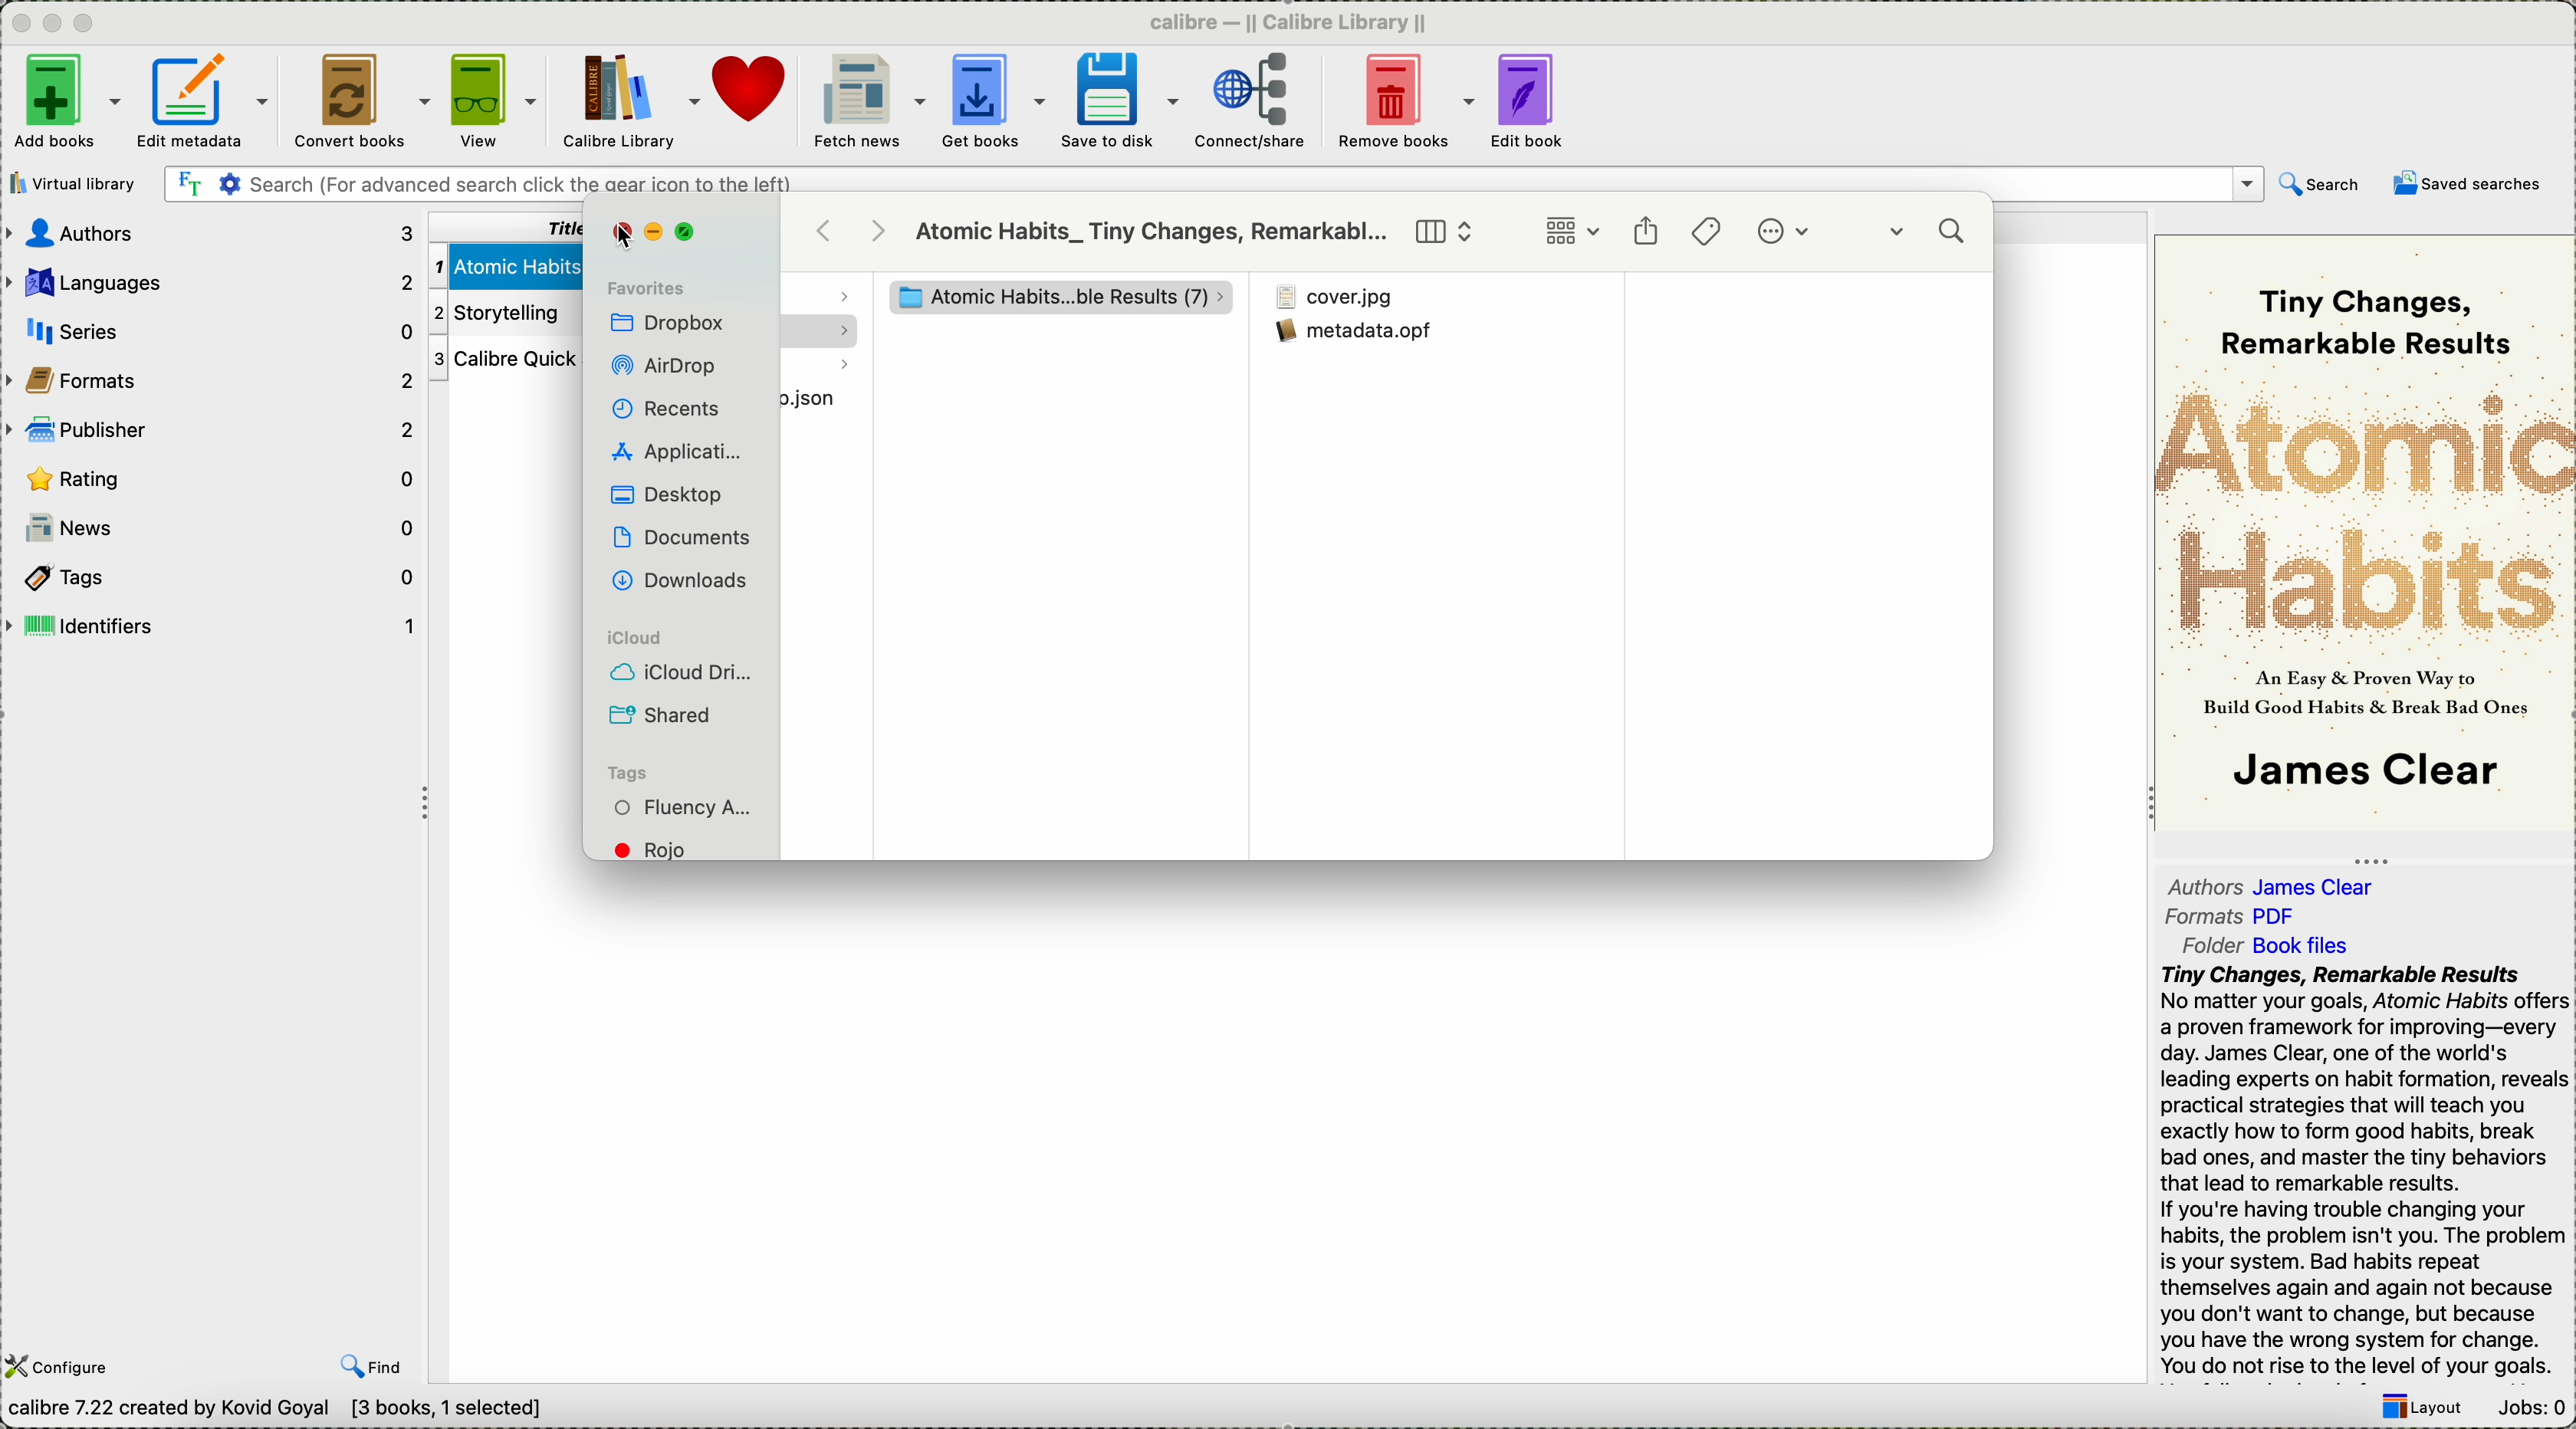  What do you see at coordinates (631, 104) in the screenshot?
I see `calibre library` at bounding box center [631, 104].